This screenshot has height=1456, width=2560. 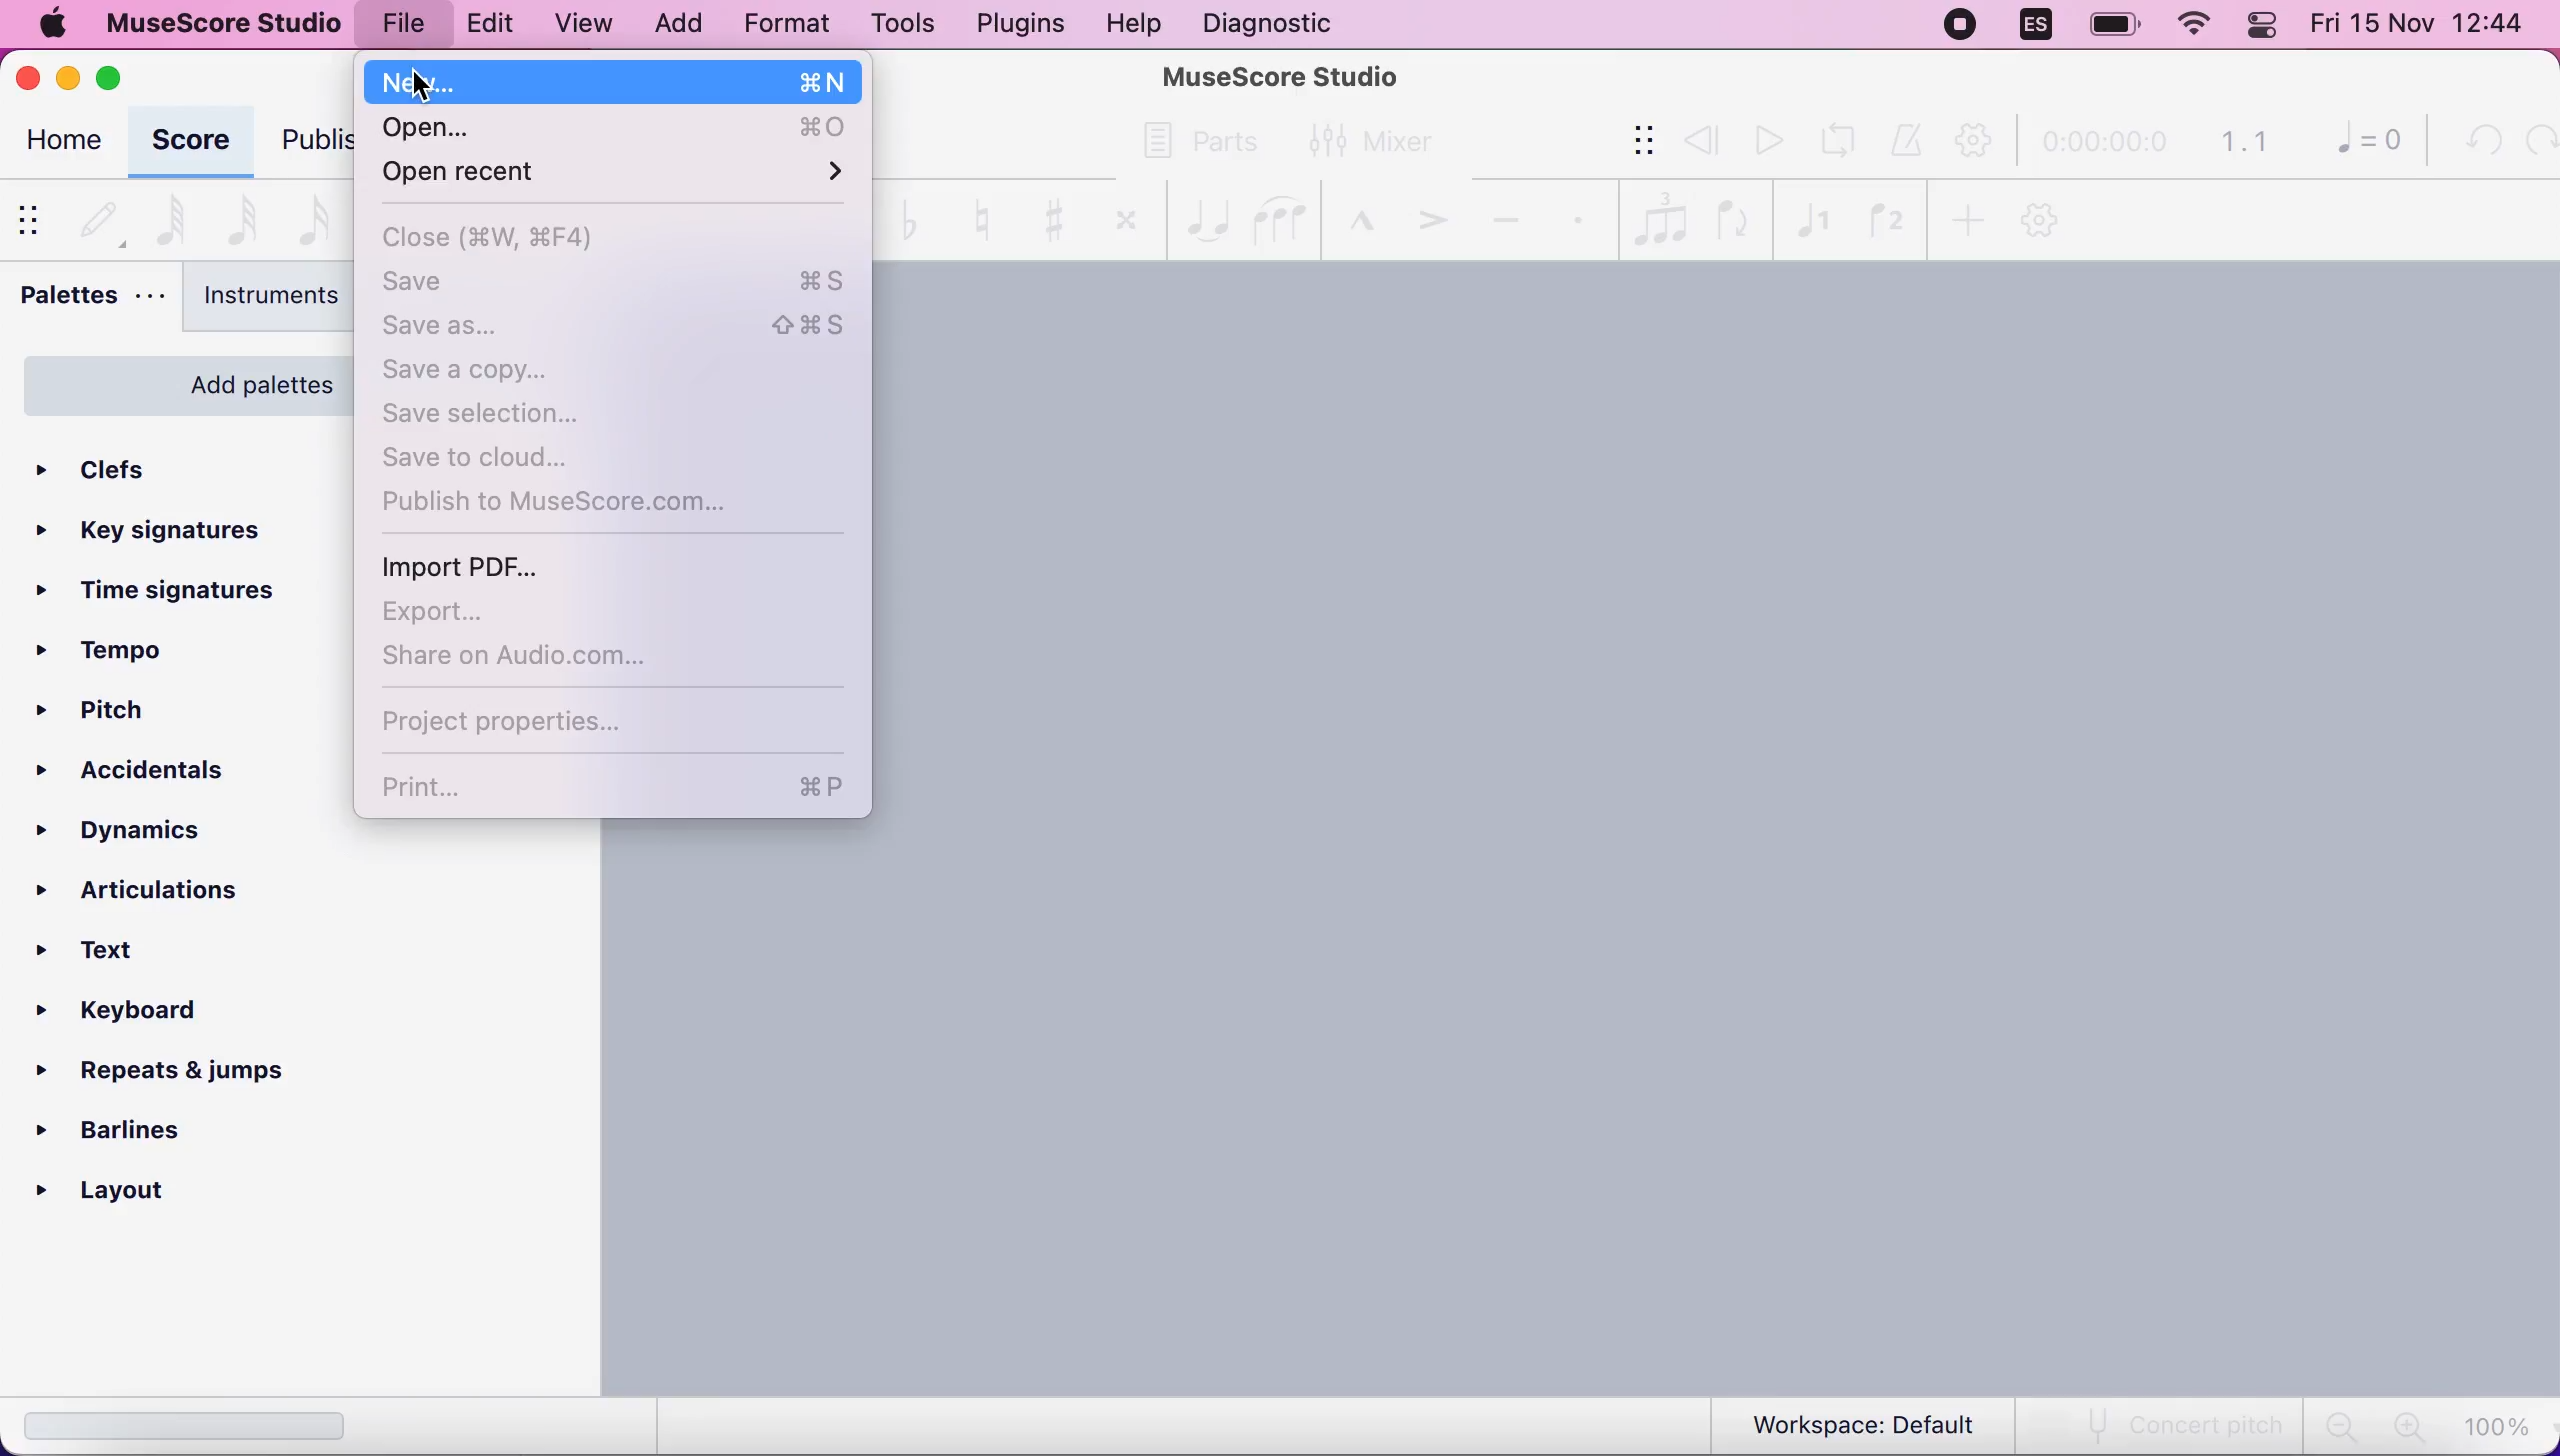 I want to click on 1.1 time, so click(x=2243, y=142).